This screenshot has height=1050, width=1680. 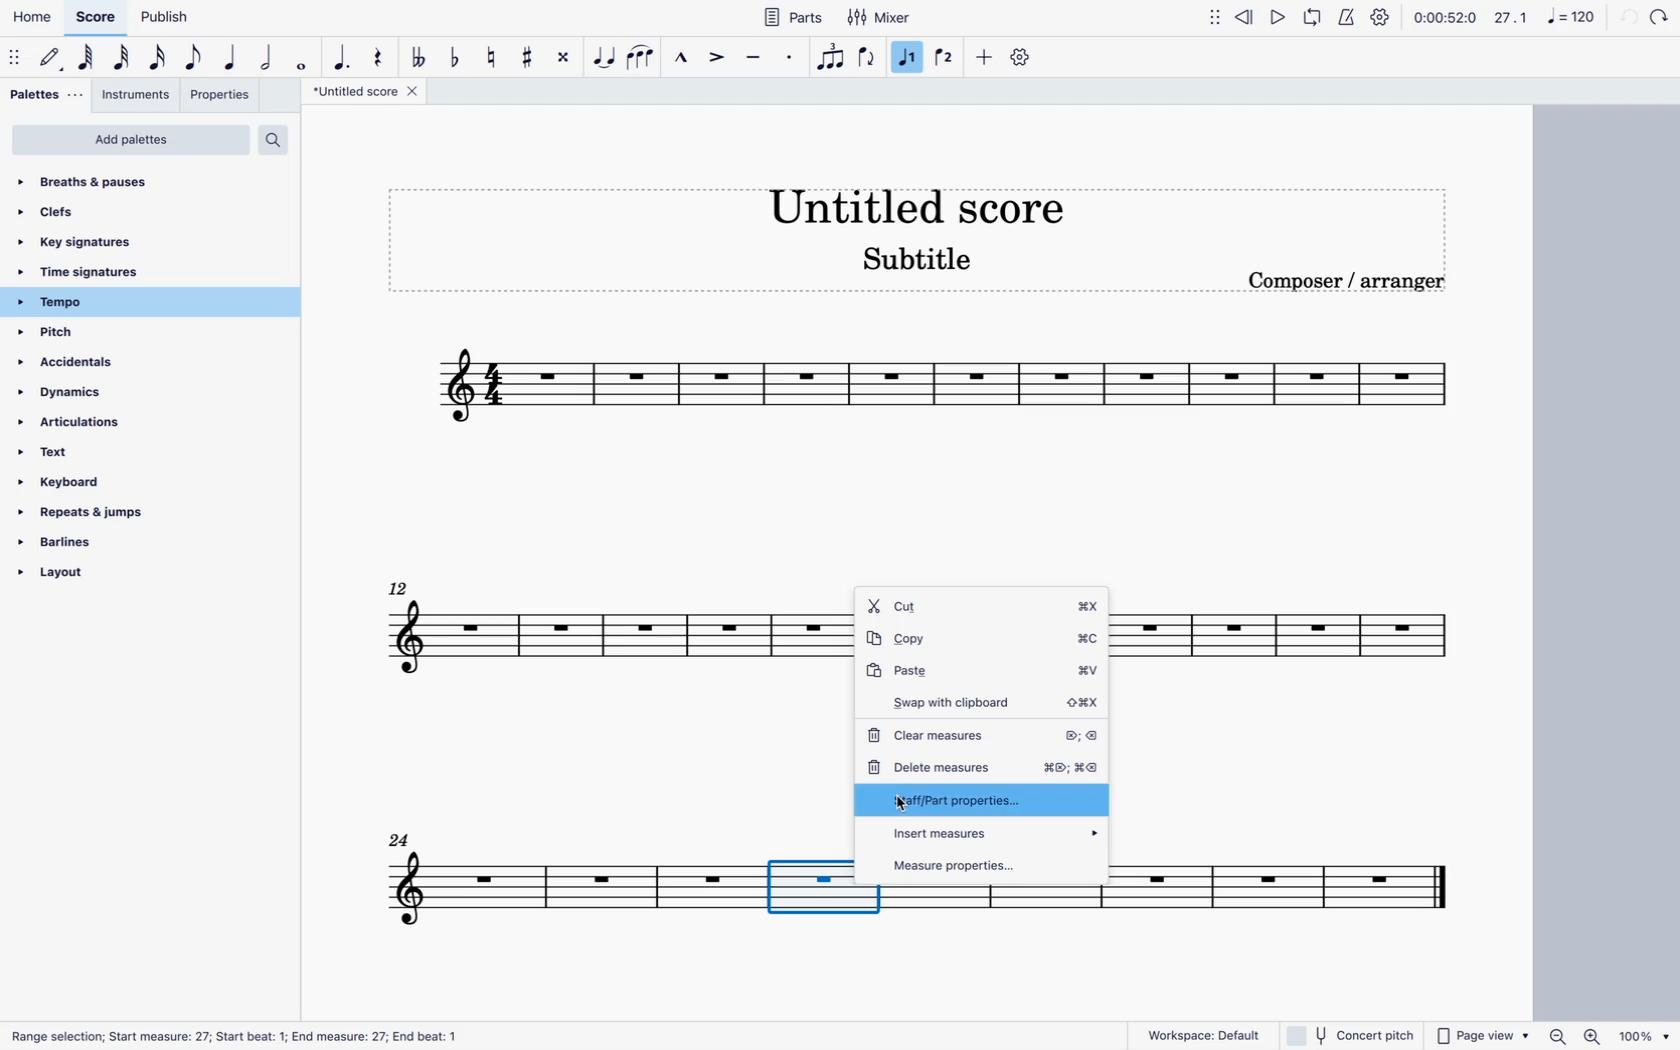 What do you see at coordinates (88, 183) in the screenshot?
I see `breaths & pauses` at bounding box center [88, 183].